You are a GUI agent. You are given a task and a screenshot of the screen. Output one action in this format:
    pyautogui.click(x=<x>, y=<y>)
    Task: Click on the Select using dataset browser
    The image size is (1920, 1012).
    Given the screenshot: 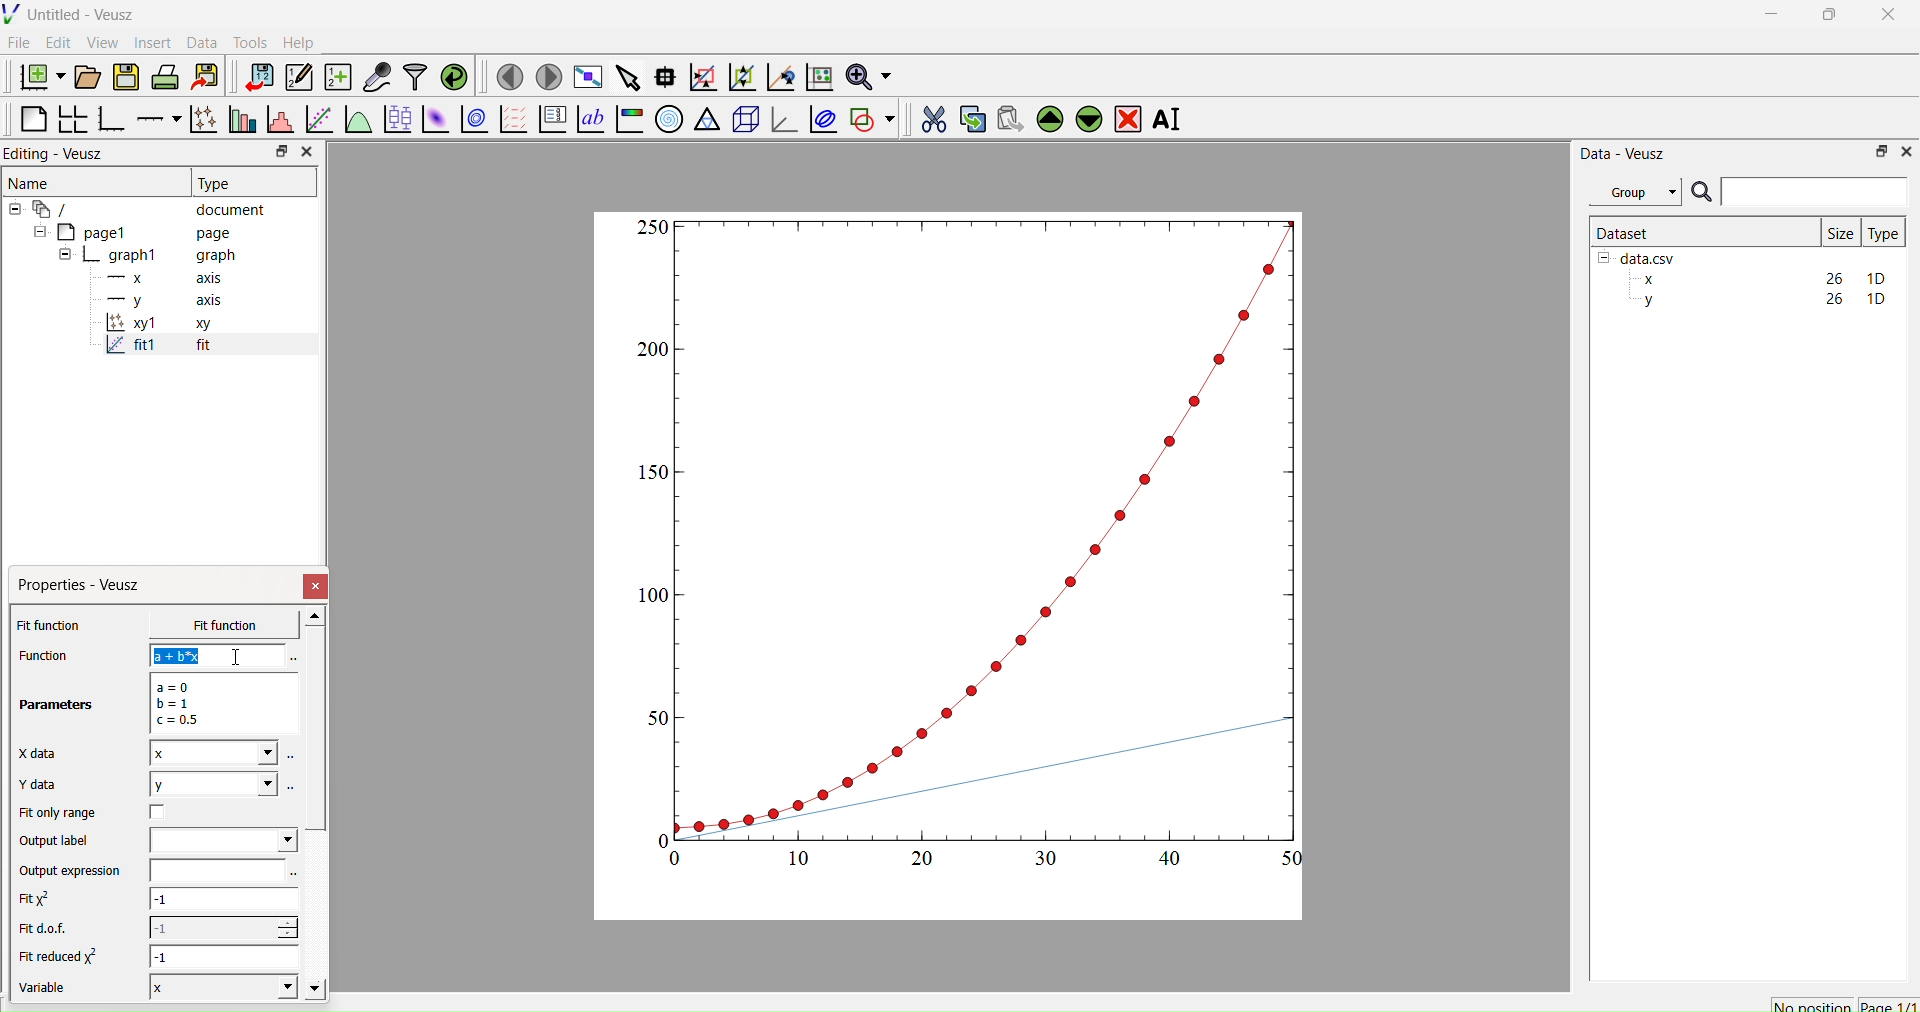 What is the action you would take?
    pyautogui.click(x=295, y=875)
    